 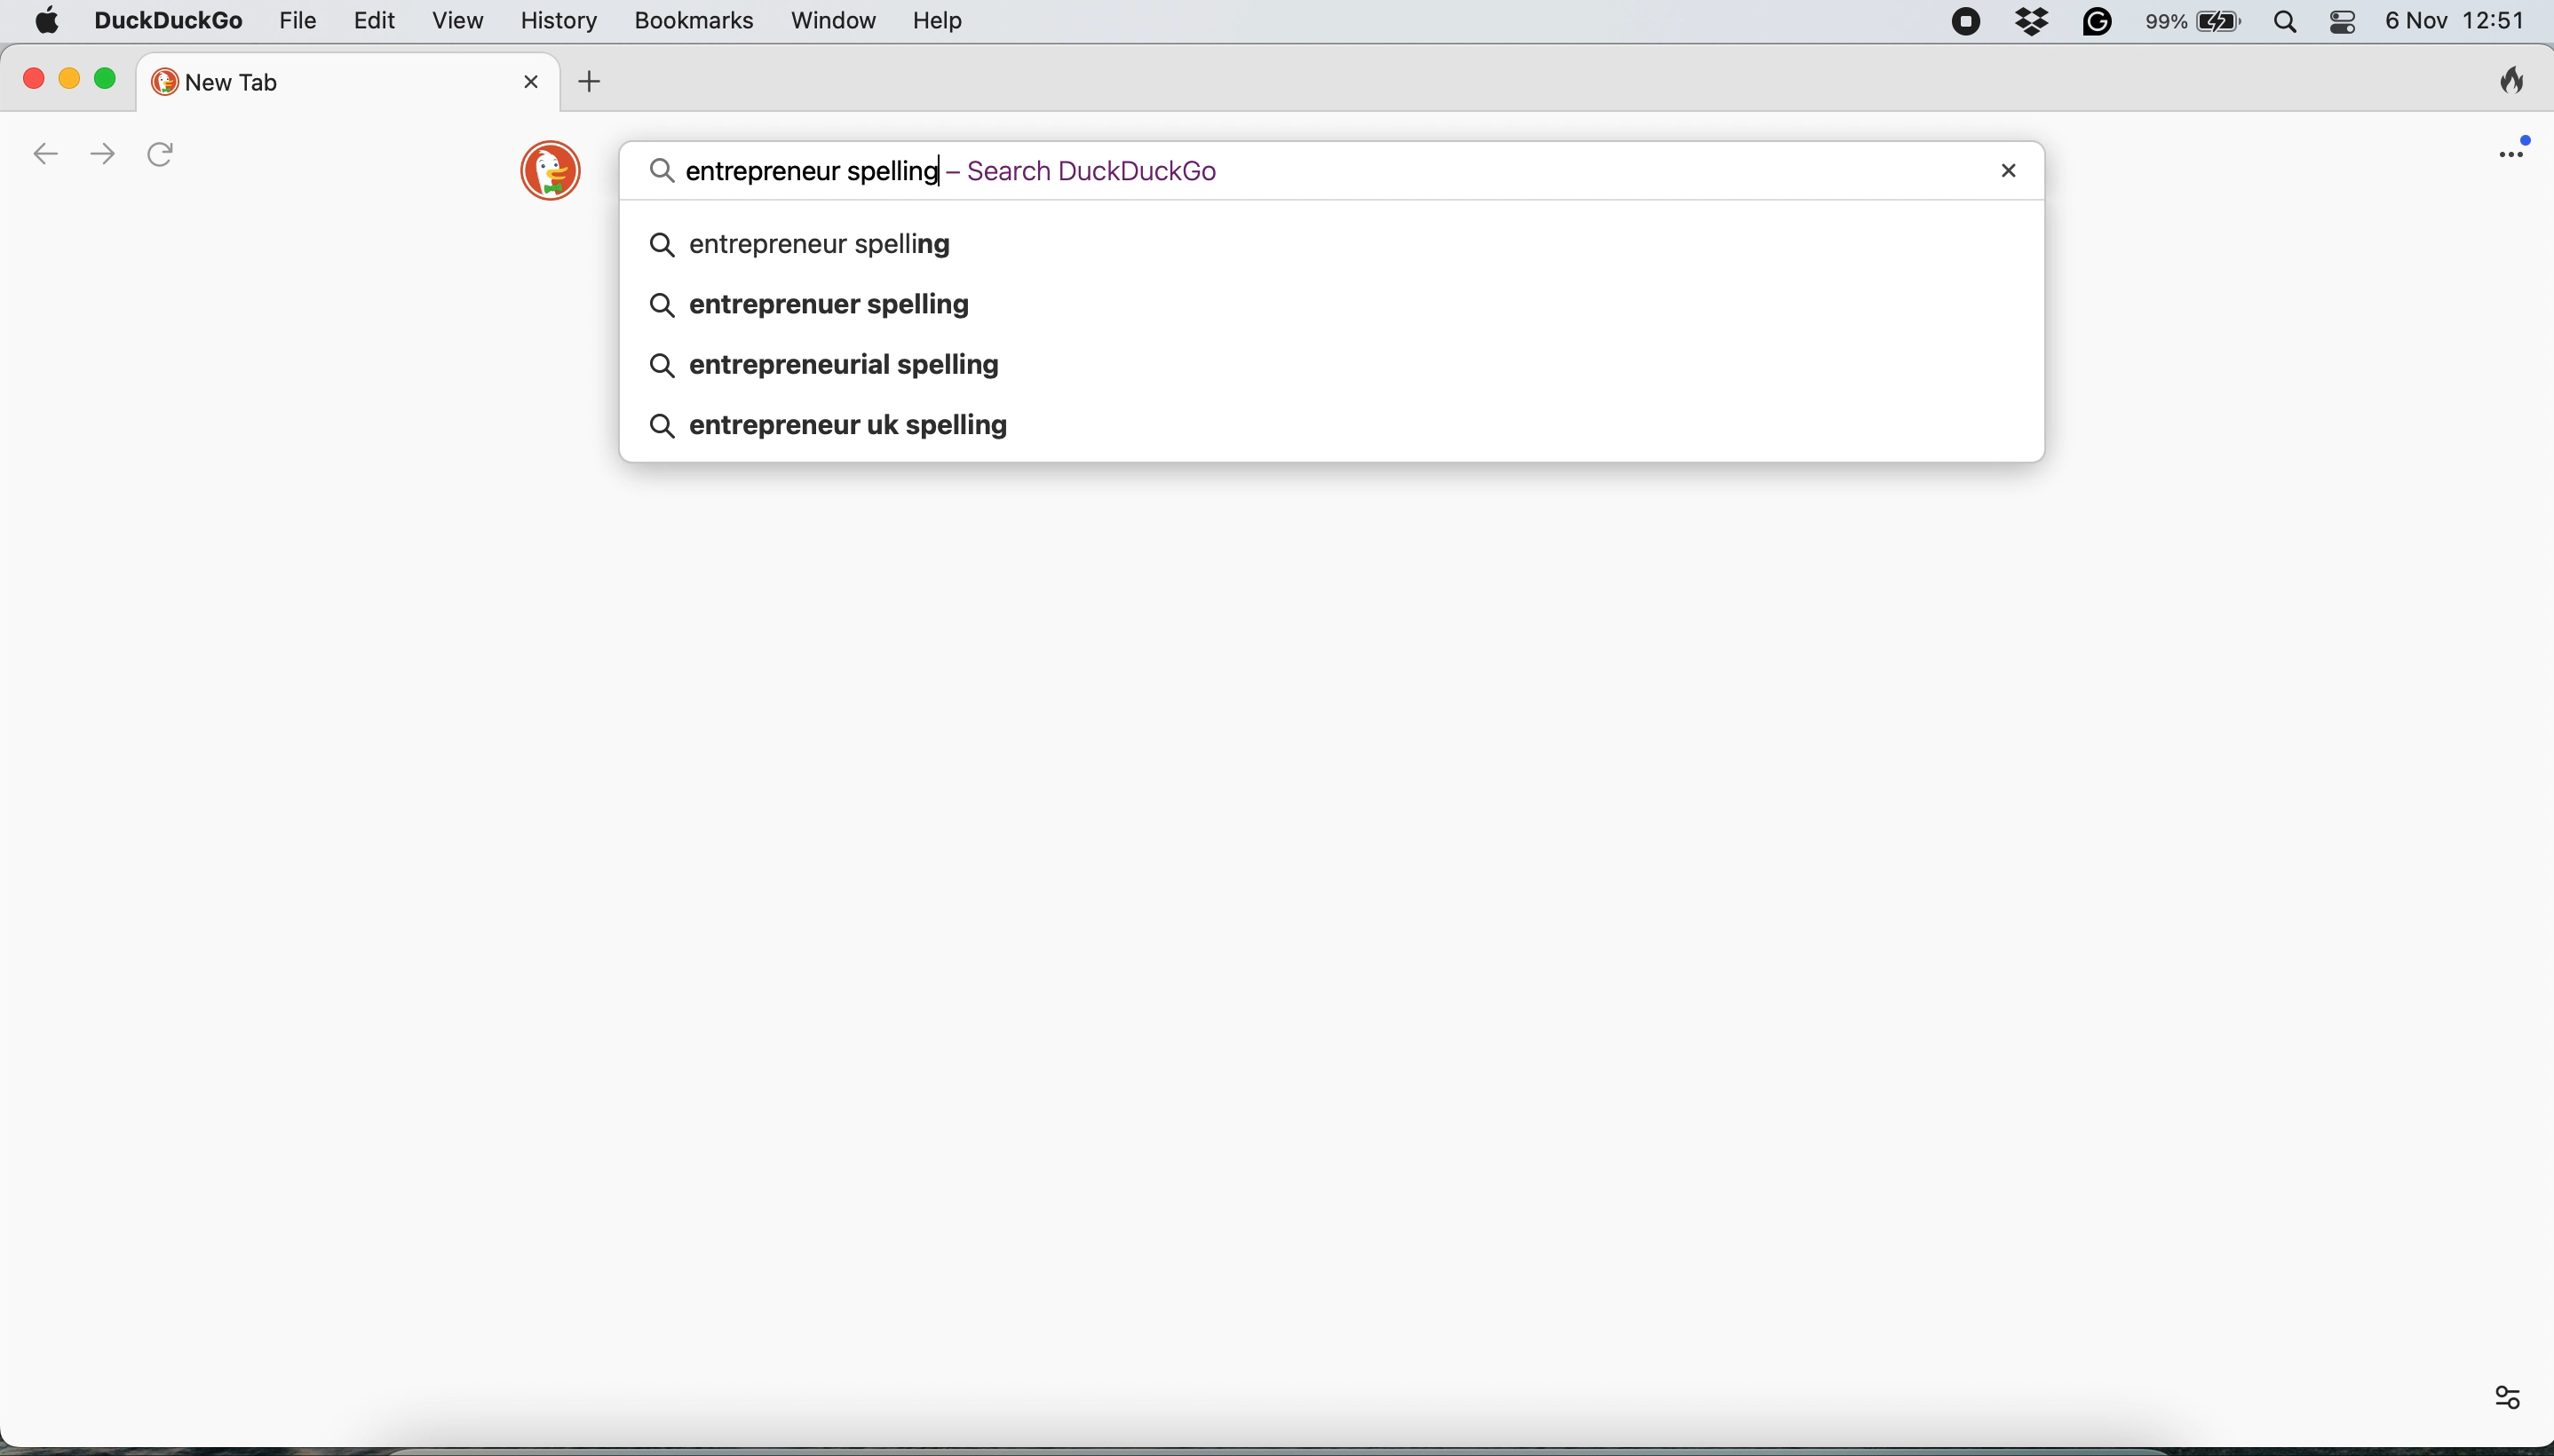 What do you see at coordinates (2345, 22) in the screenshot?
I see `control center` at bounding box center [2345, 22].